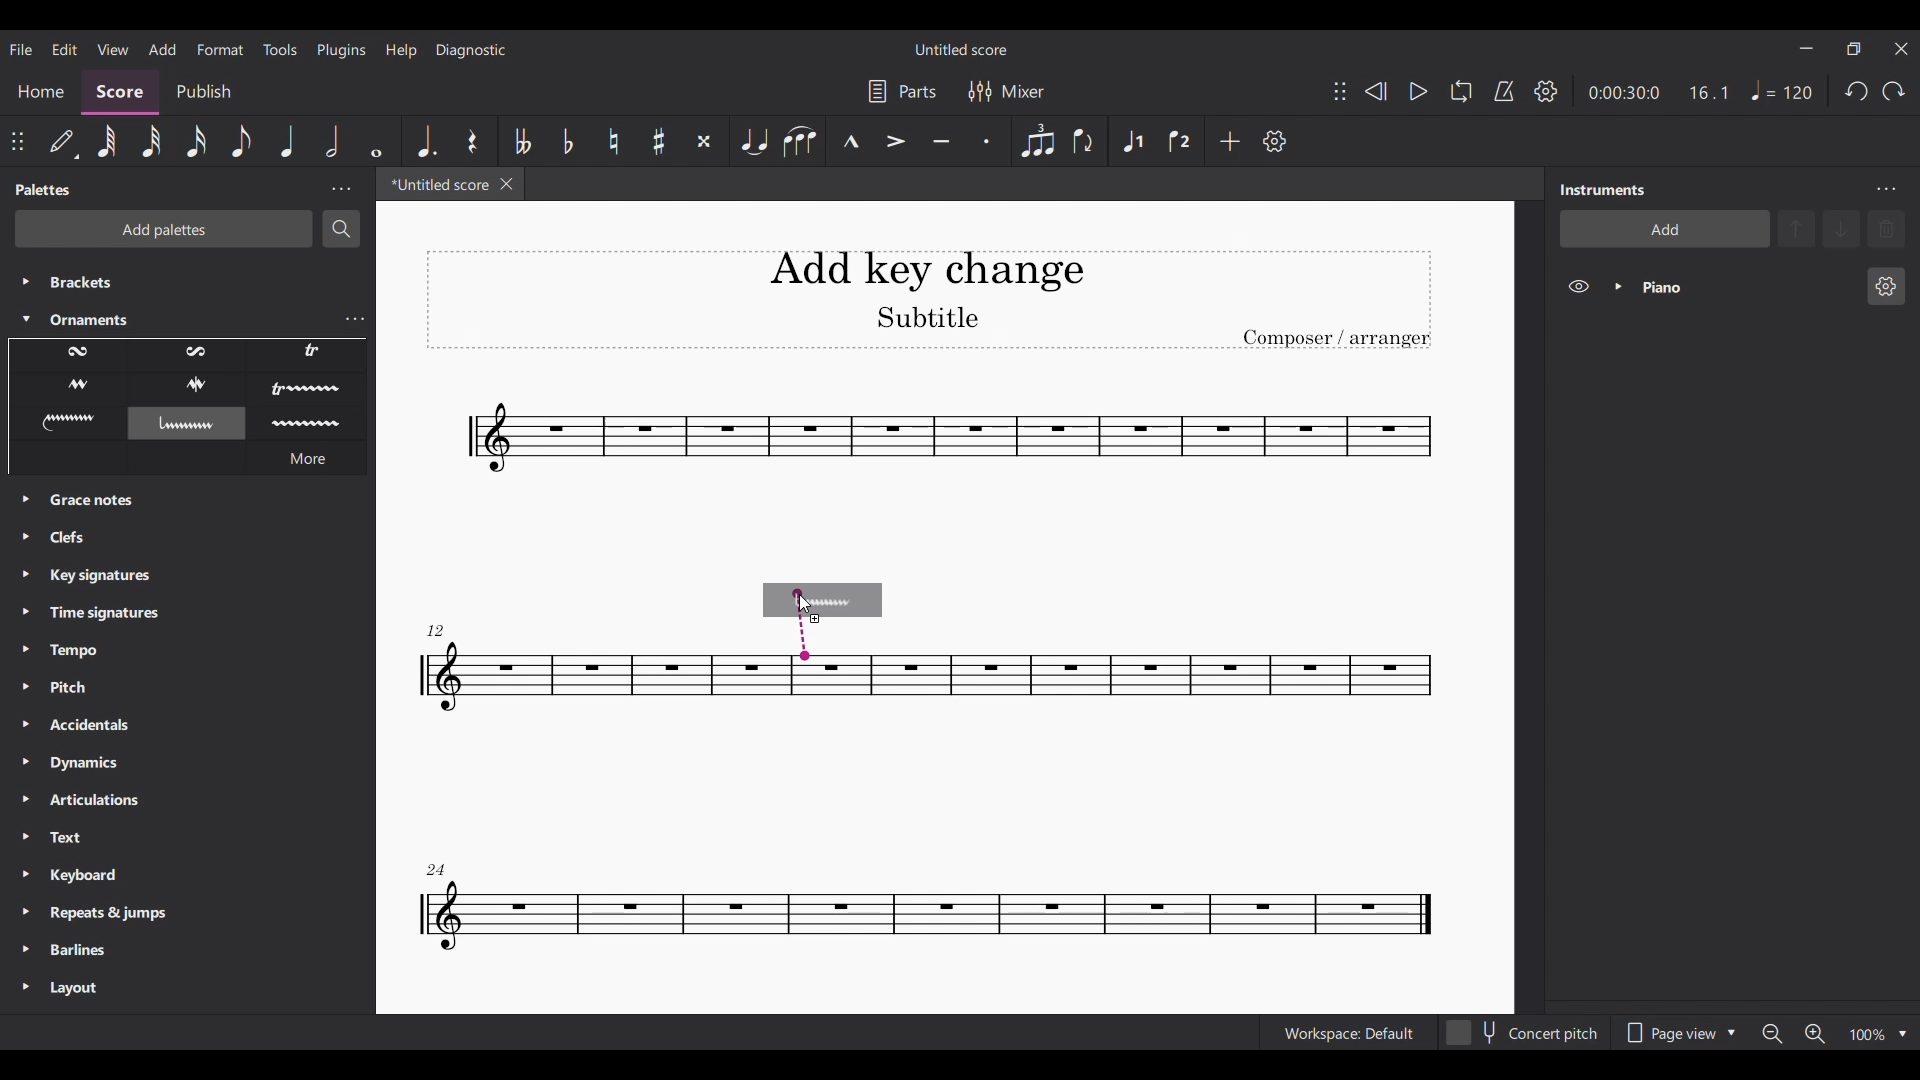 This screenshot has height=1080, width=1920. What do you see at coordinates (377, 140) in the screenshot?
I see `Whole note` at bounding box center [377, 140].